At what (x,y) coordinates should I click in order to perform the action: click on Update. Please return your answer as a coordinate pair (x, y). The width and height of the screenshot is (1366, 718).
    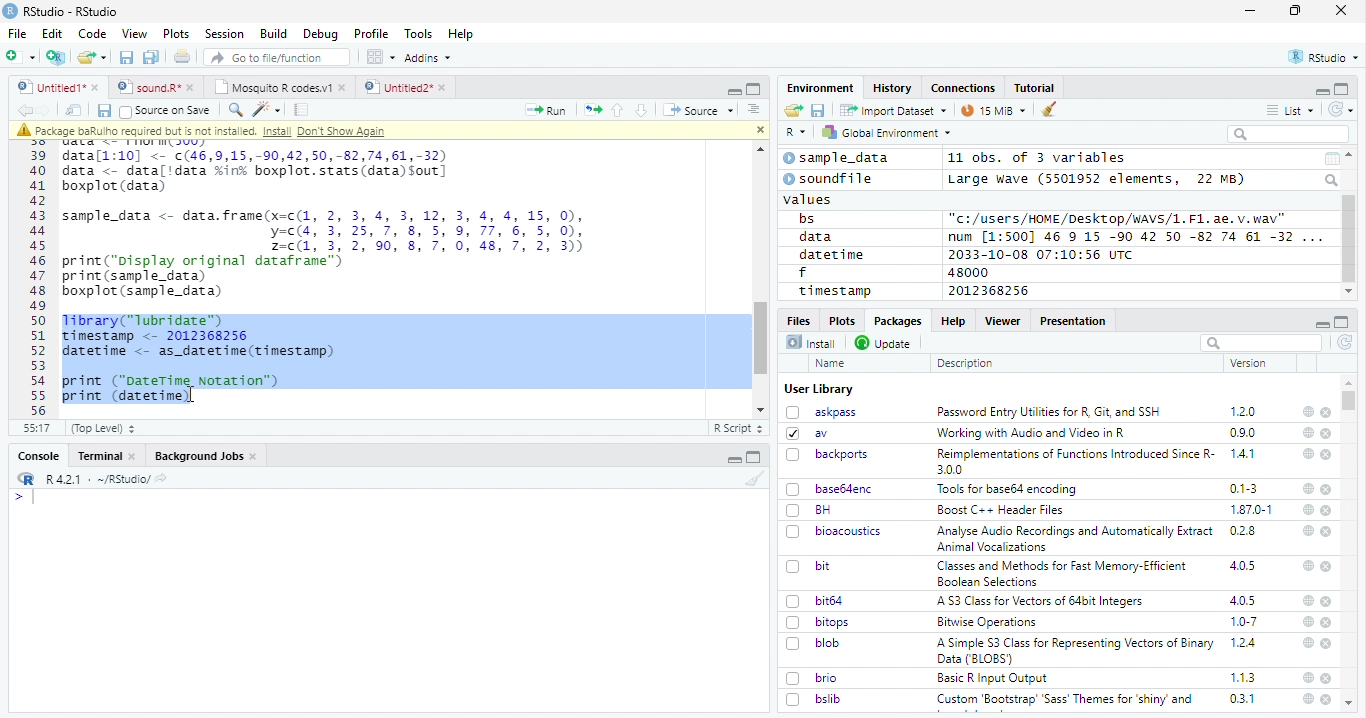
    Looking at the image, I should click on (885, 343).